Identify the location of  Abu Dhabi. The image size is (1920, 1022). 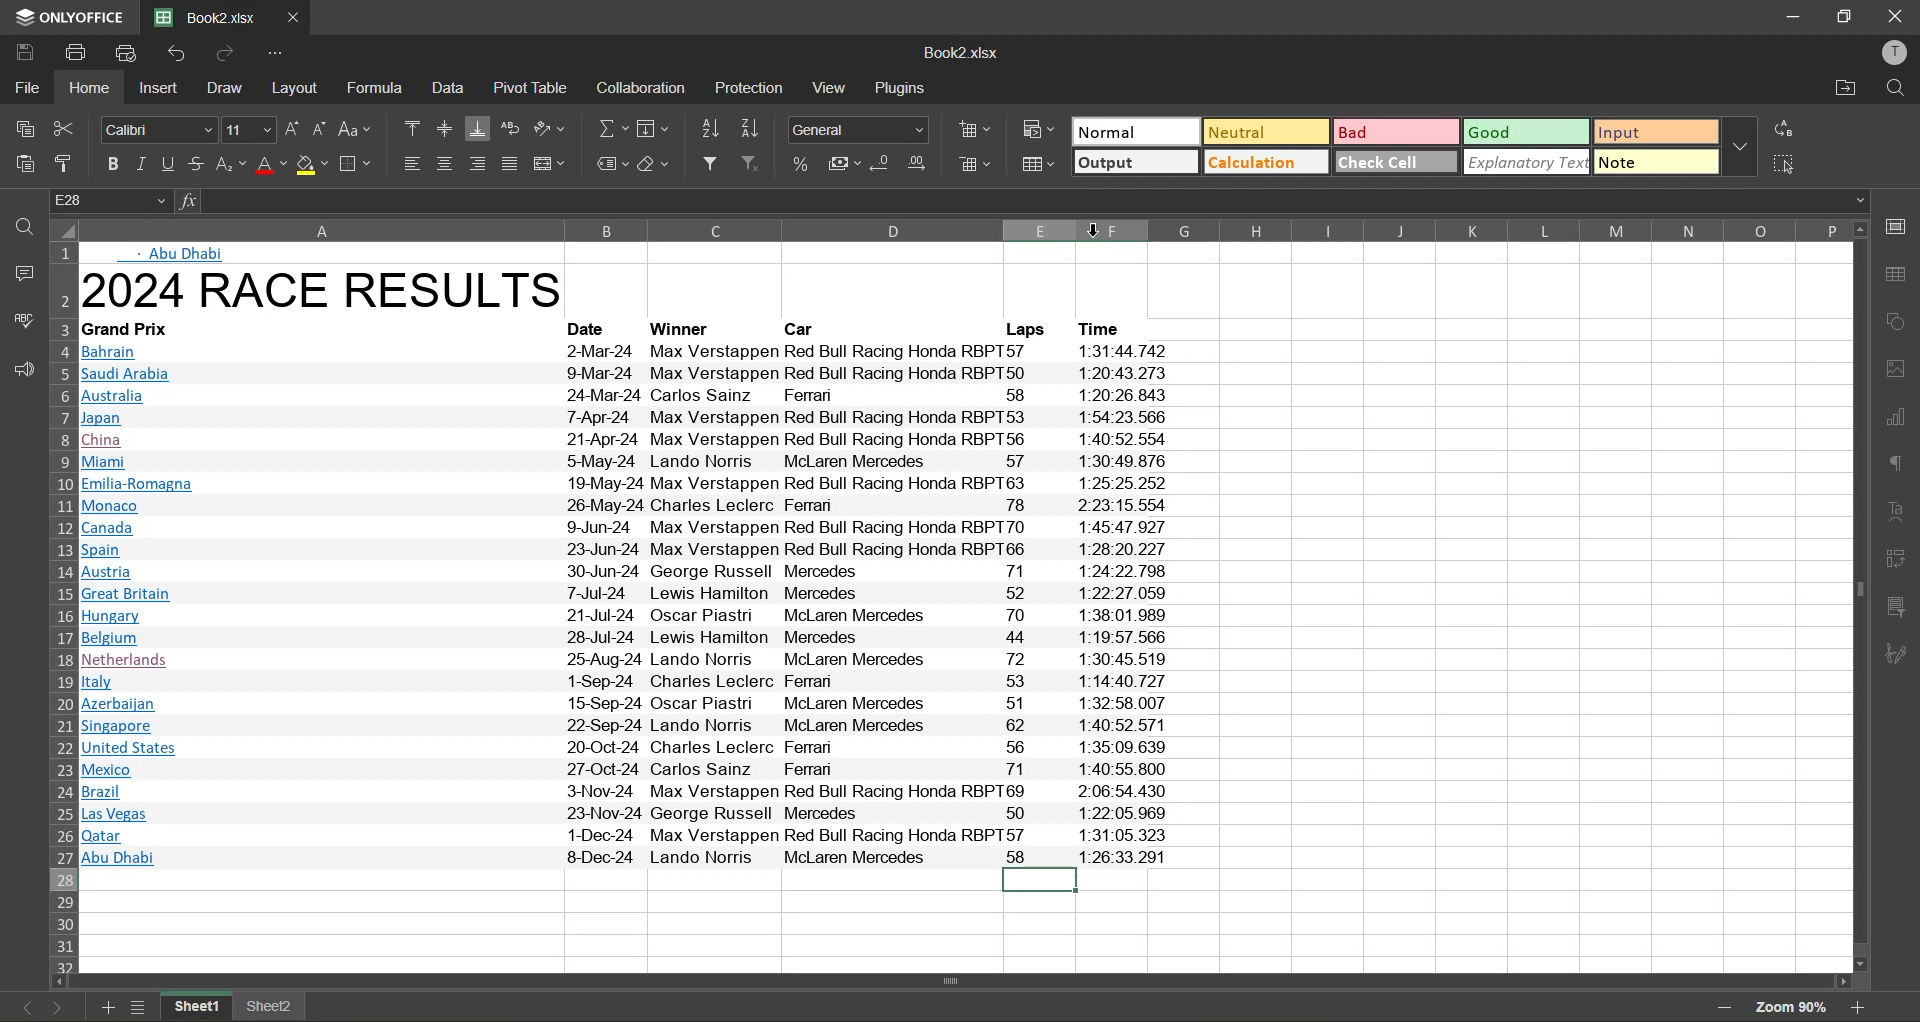
(190, 254).